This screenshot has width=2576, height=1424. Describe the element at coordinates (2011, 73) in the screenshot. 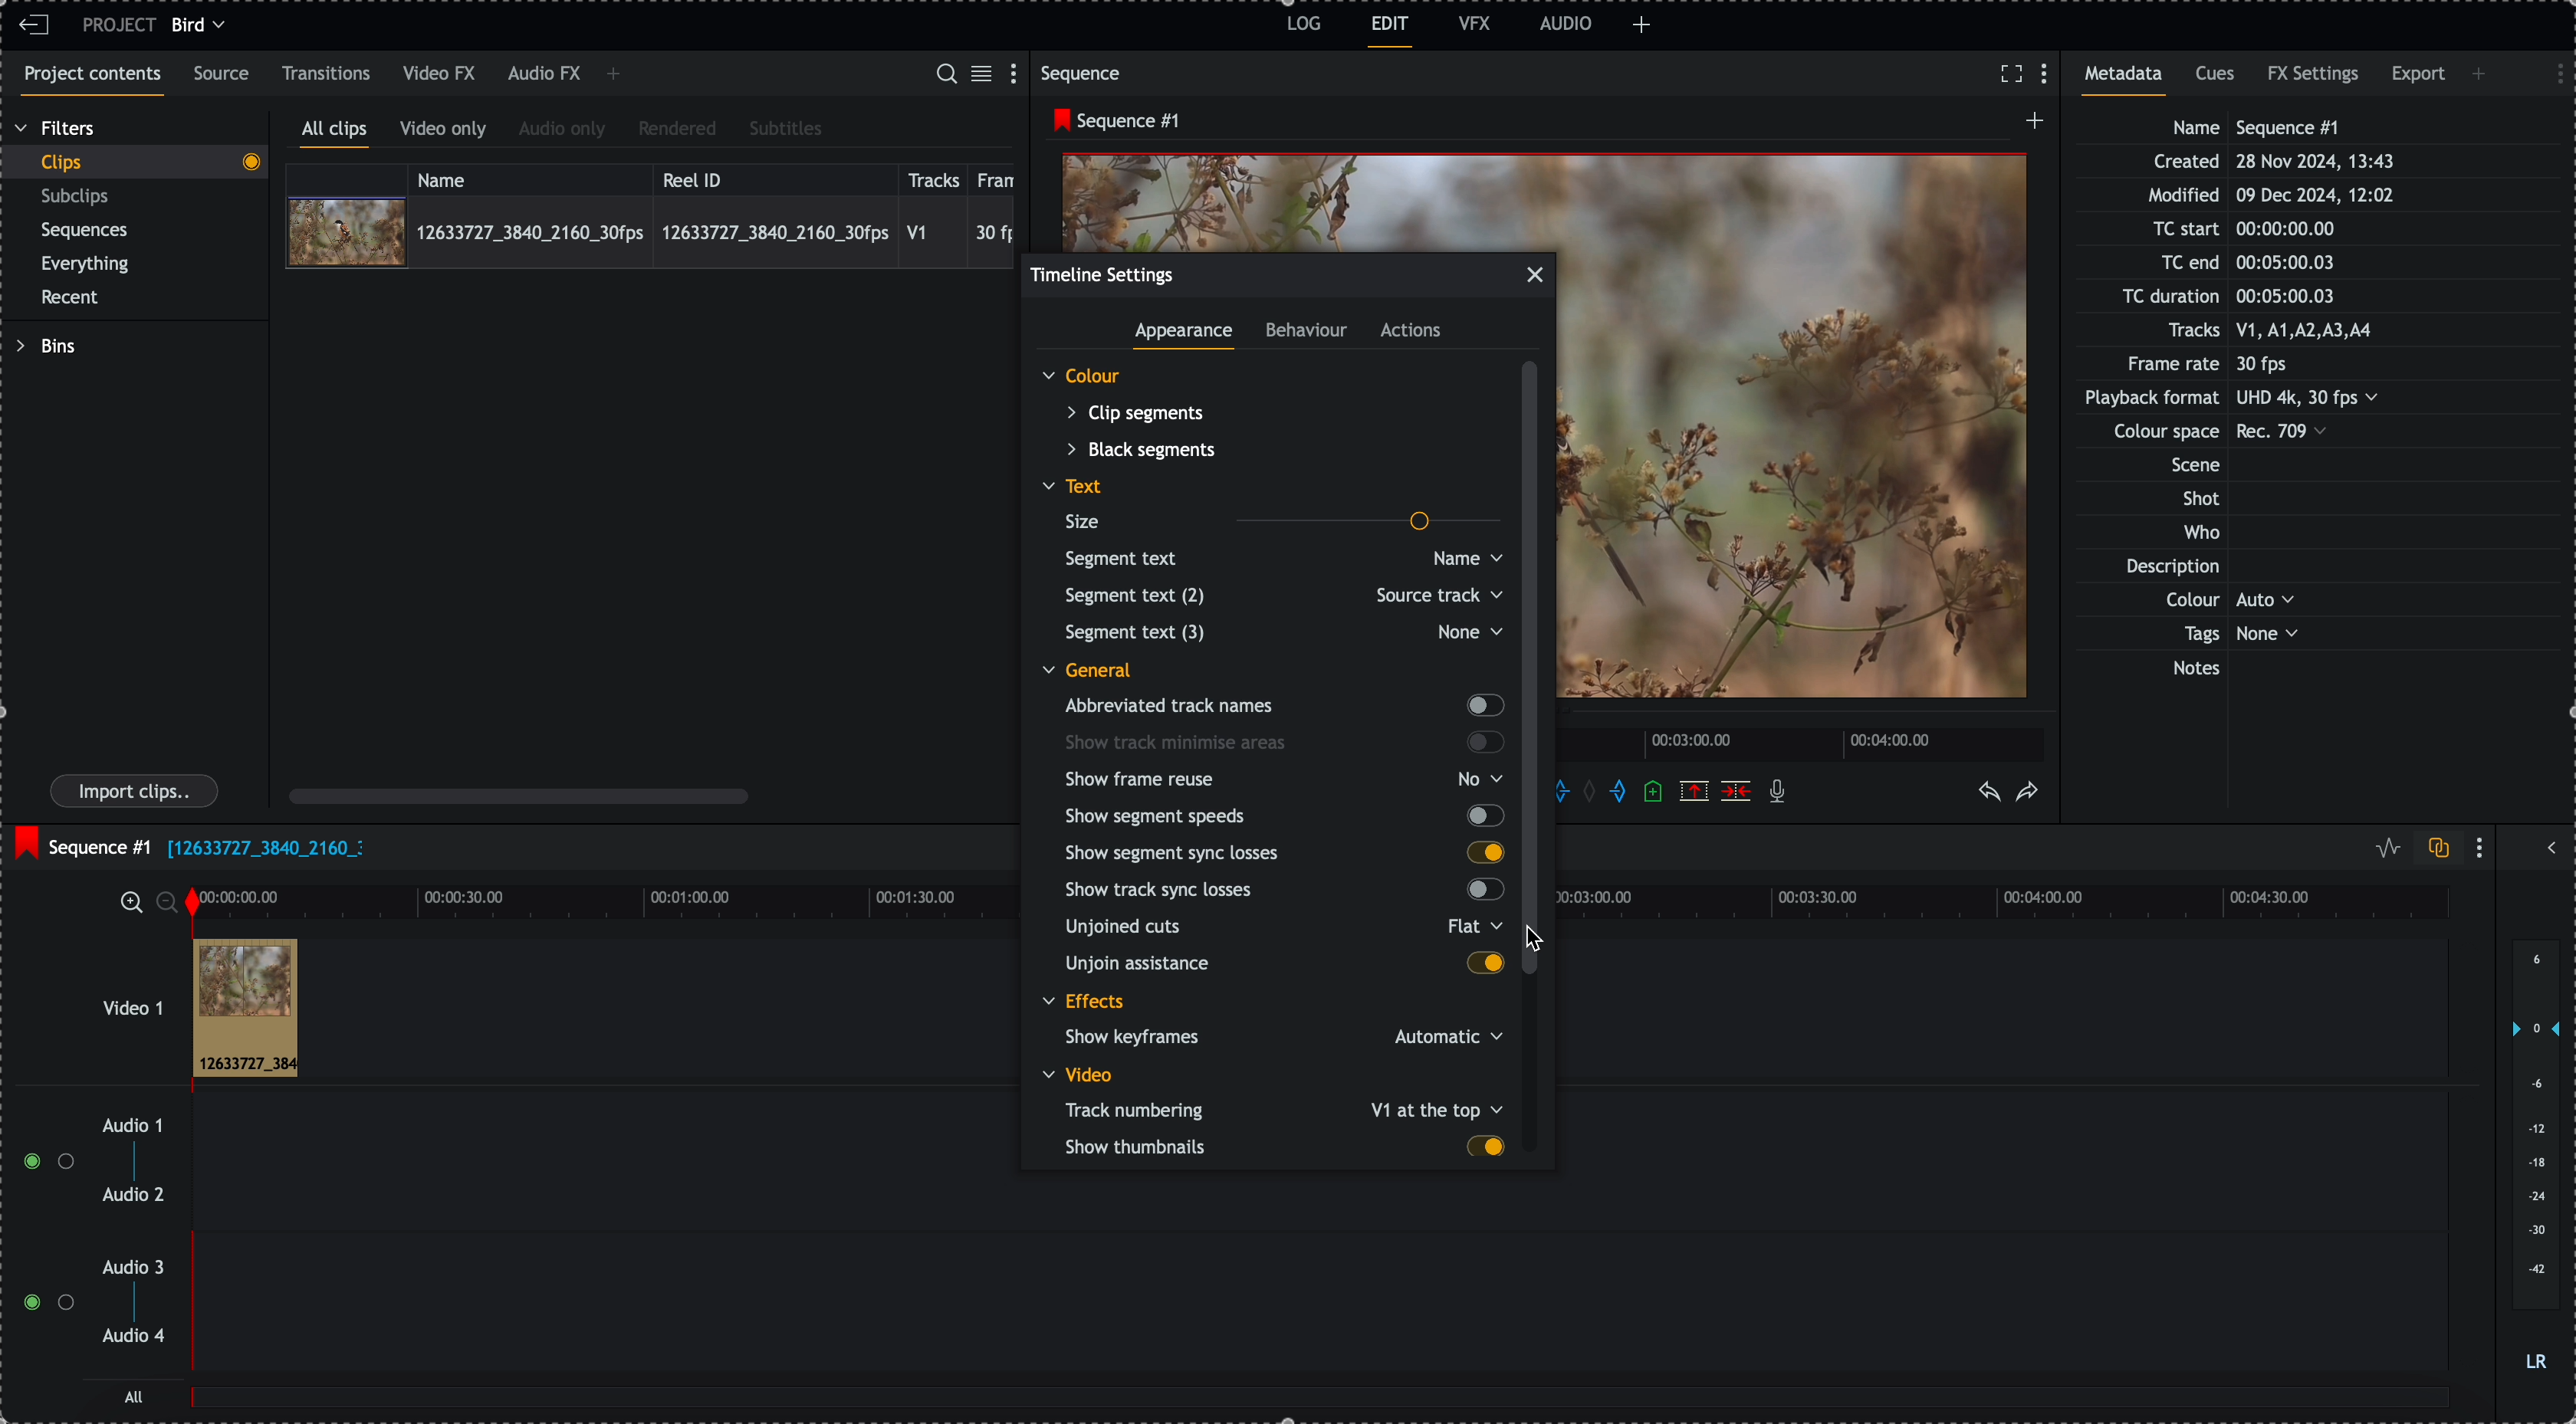

I see `fullscreen` at that location.